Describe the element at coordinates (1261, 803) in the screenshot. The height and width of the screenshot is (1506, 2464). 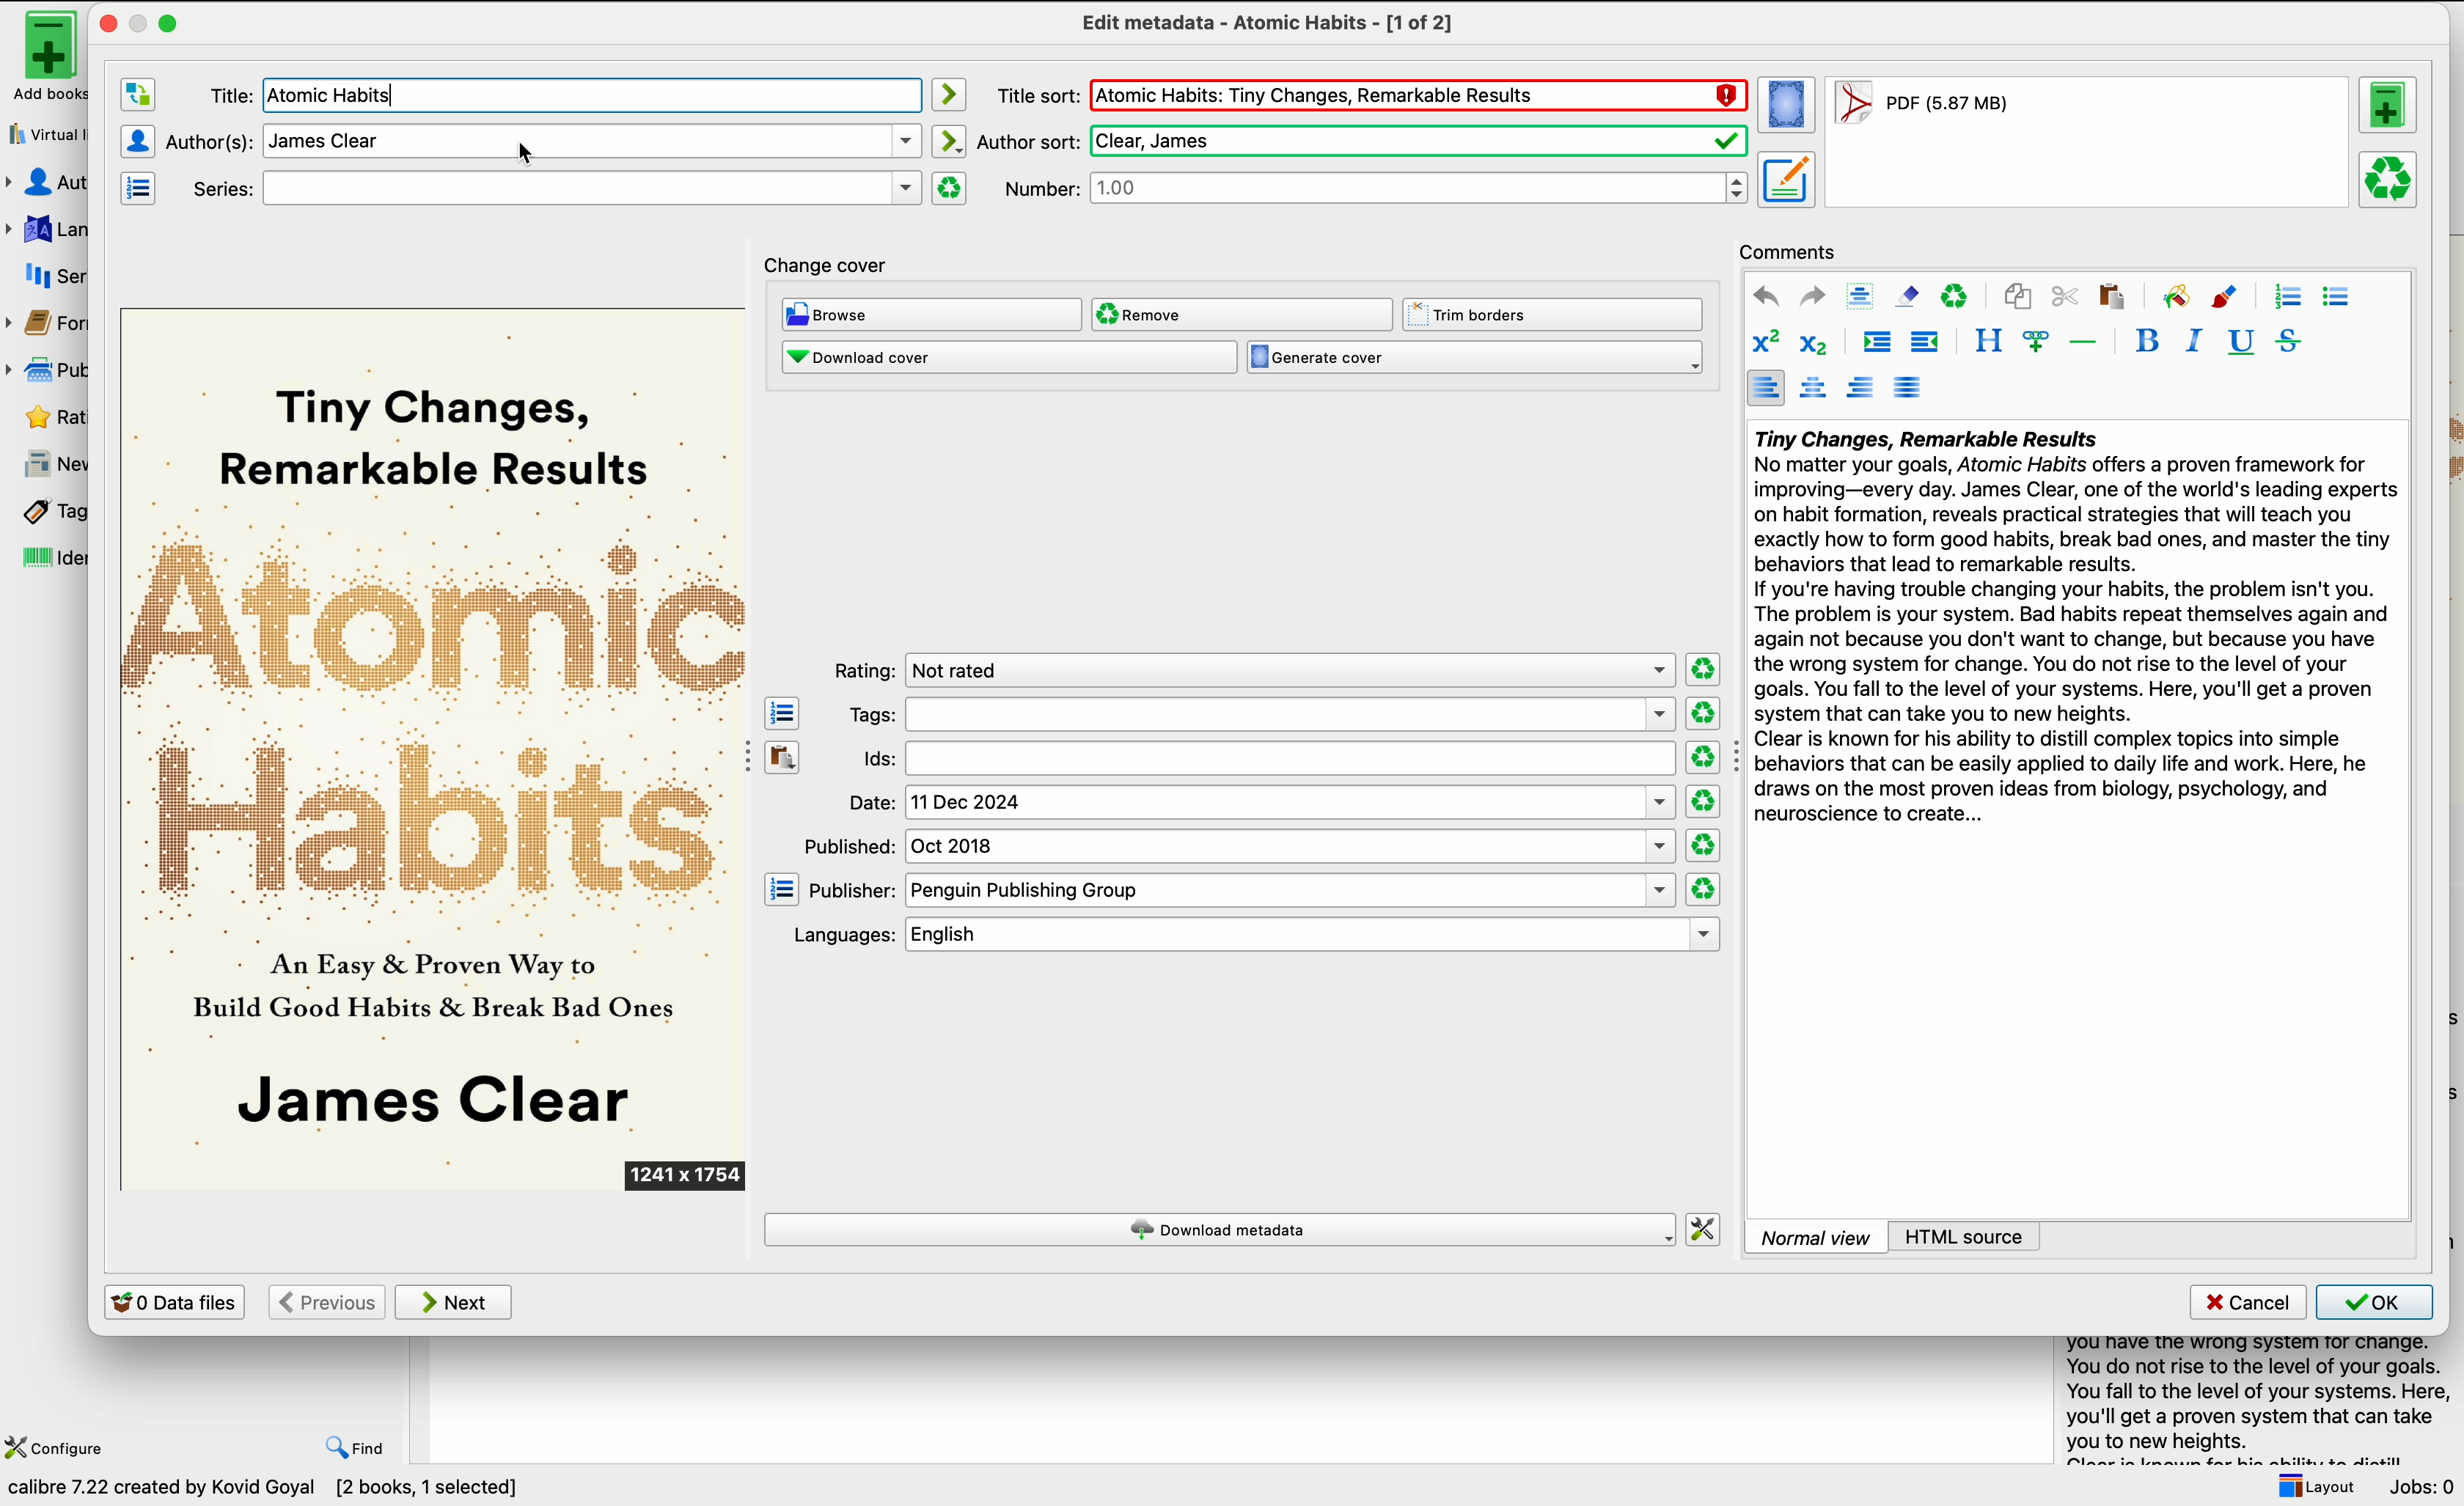
I see `date` at that location.